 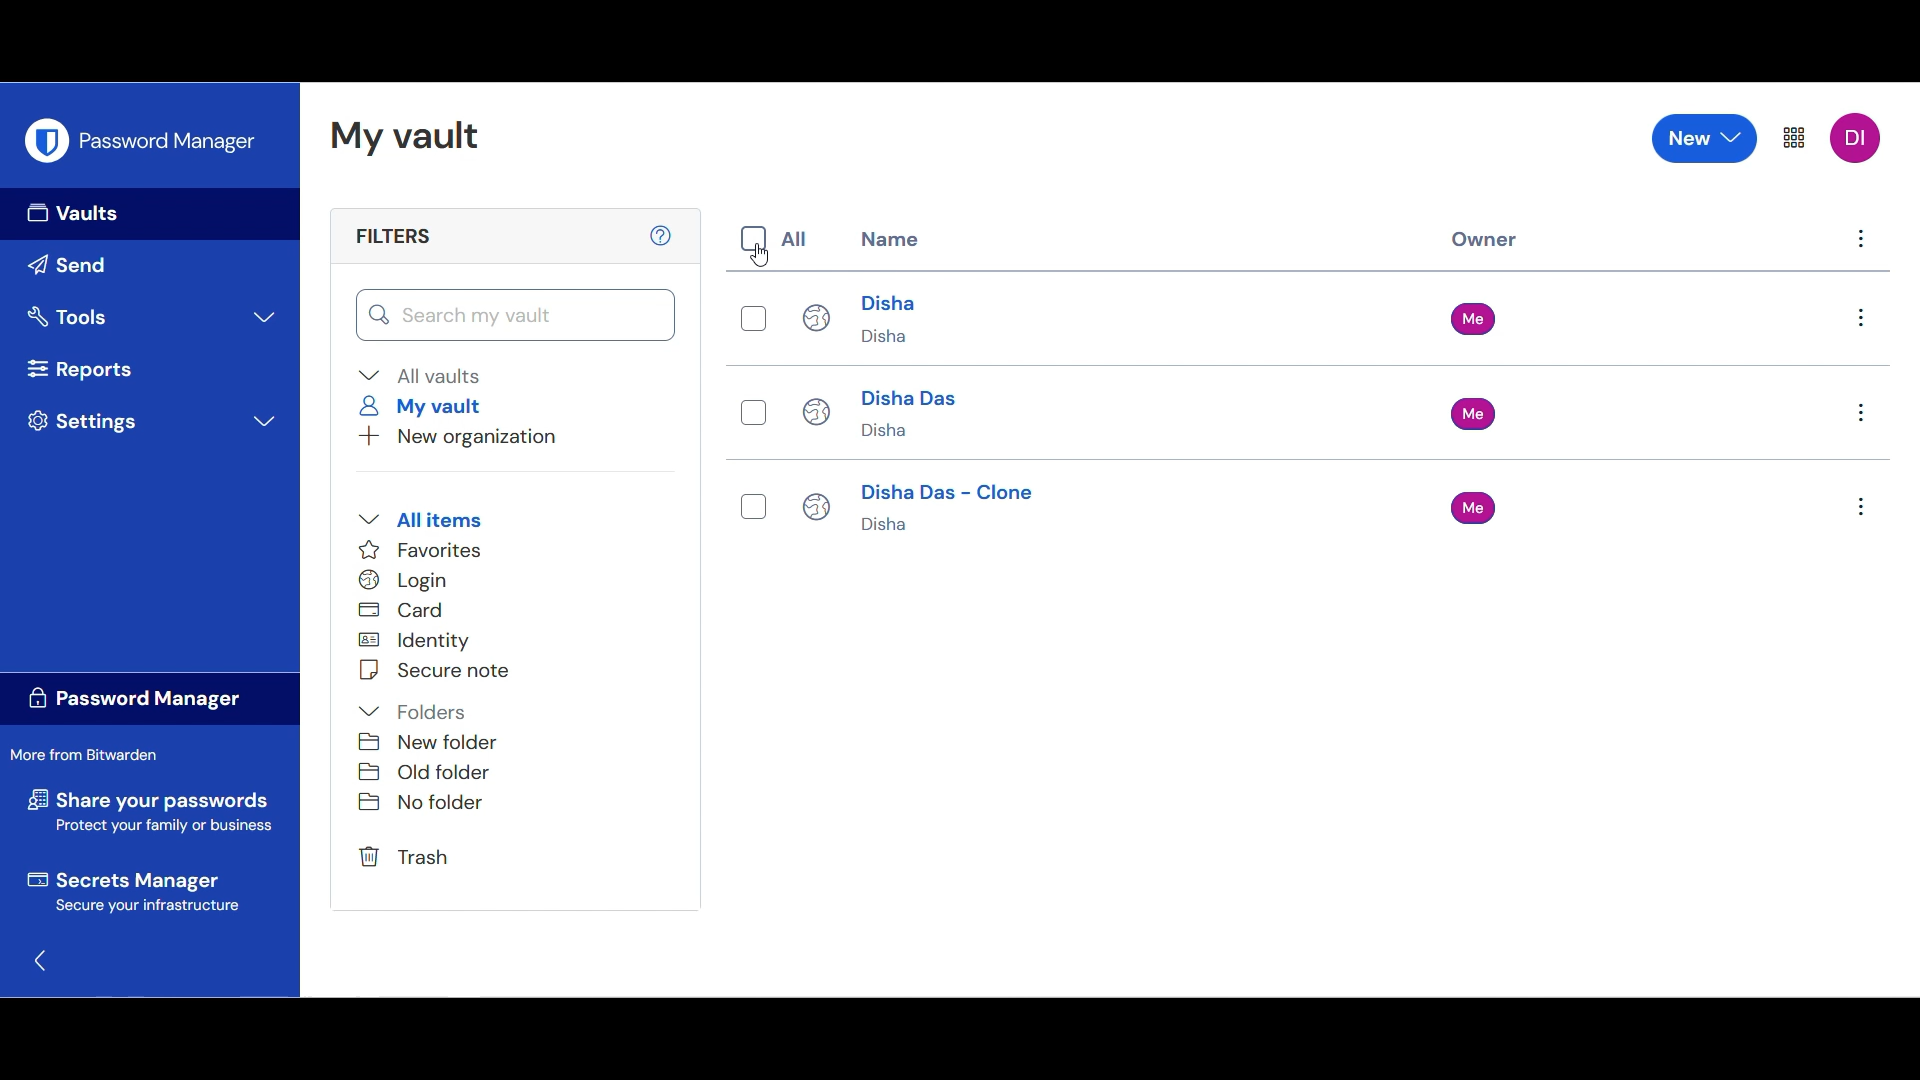 What do you see at coordinates (458, 436) in the screenshot?
I see `New organization` at bounding box center [458, 436].